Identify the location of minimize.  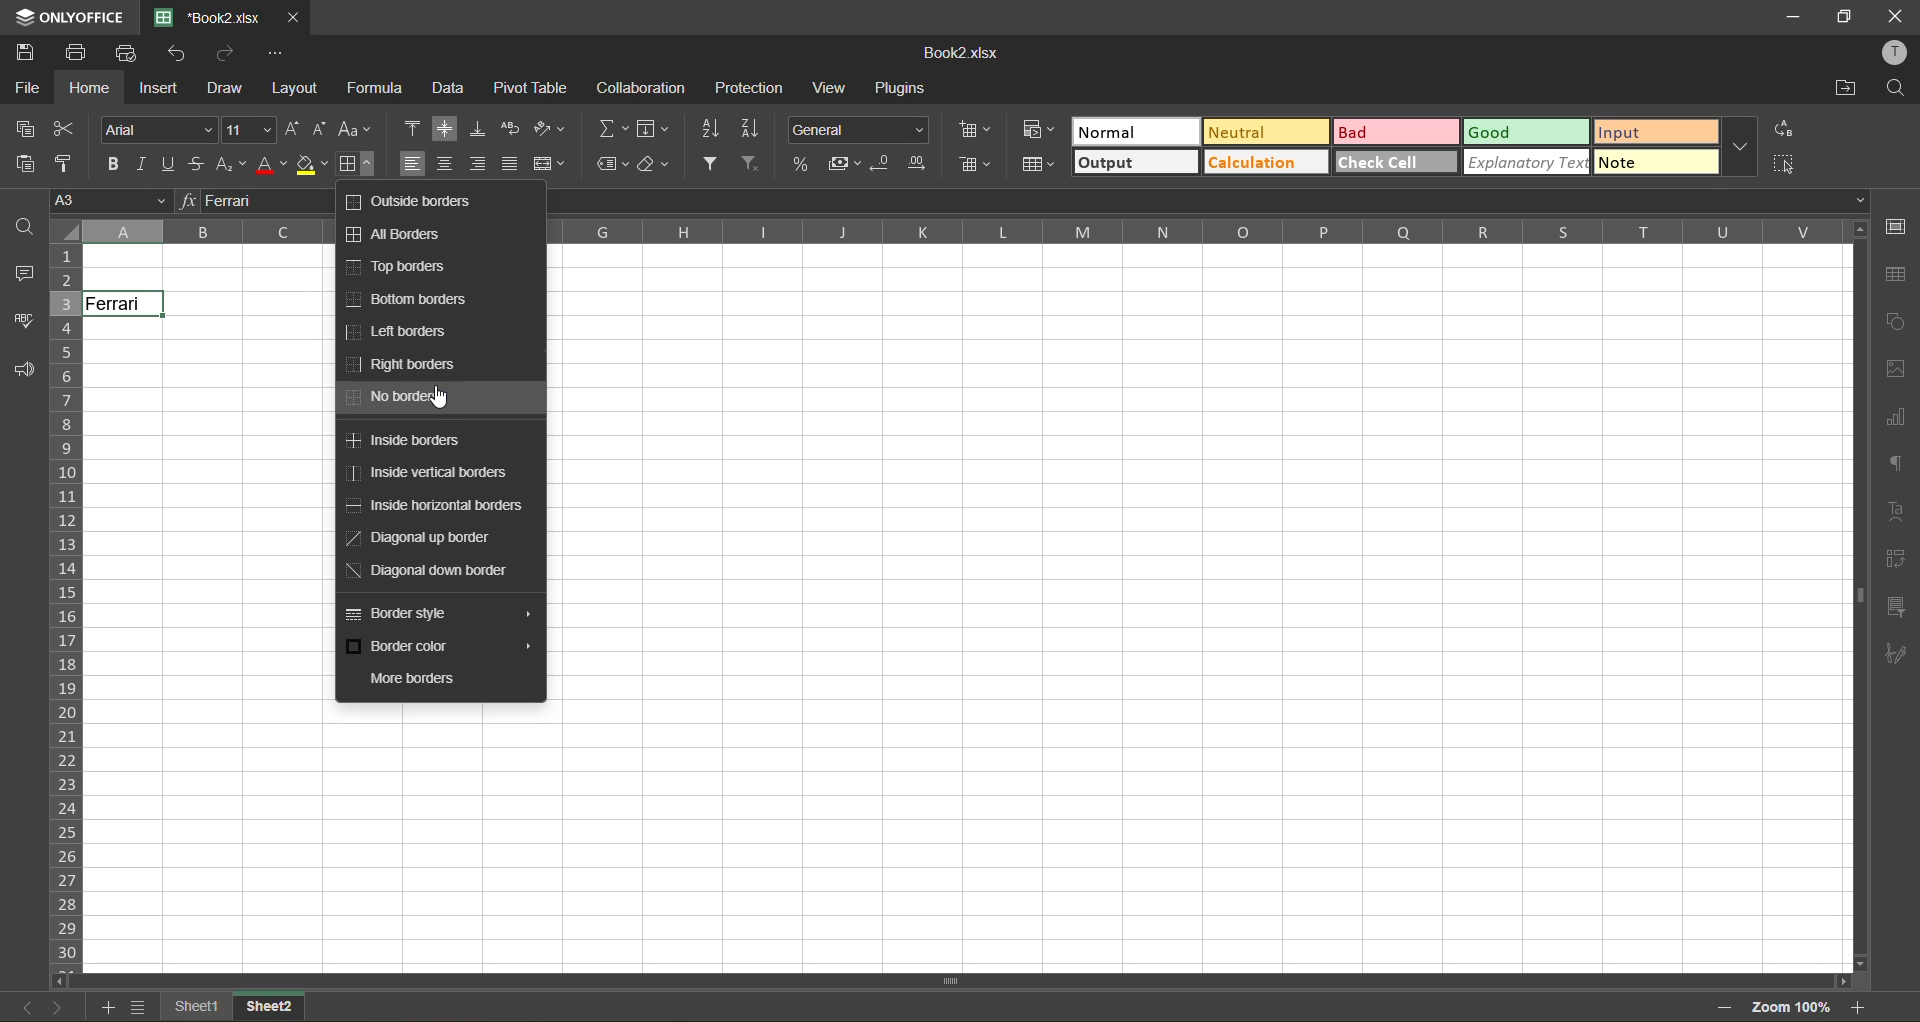
(1802, 18).